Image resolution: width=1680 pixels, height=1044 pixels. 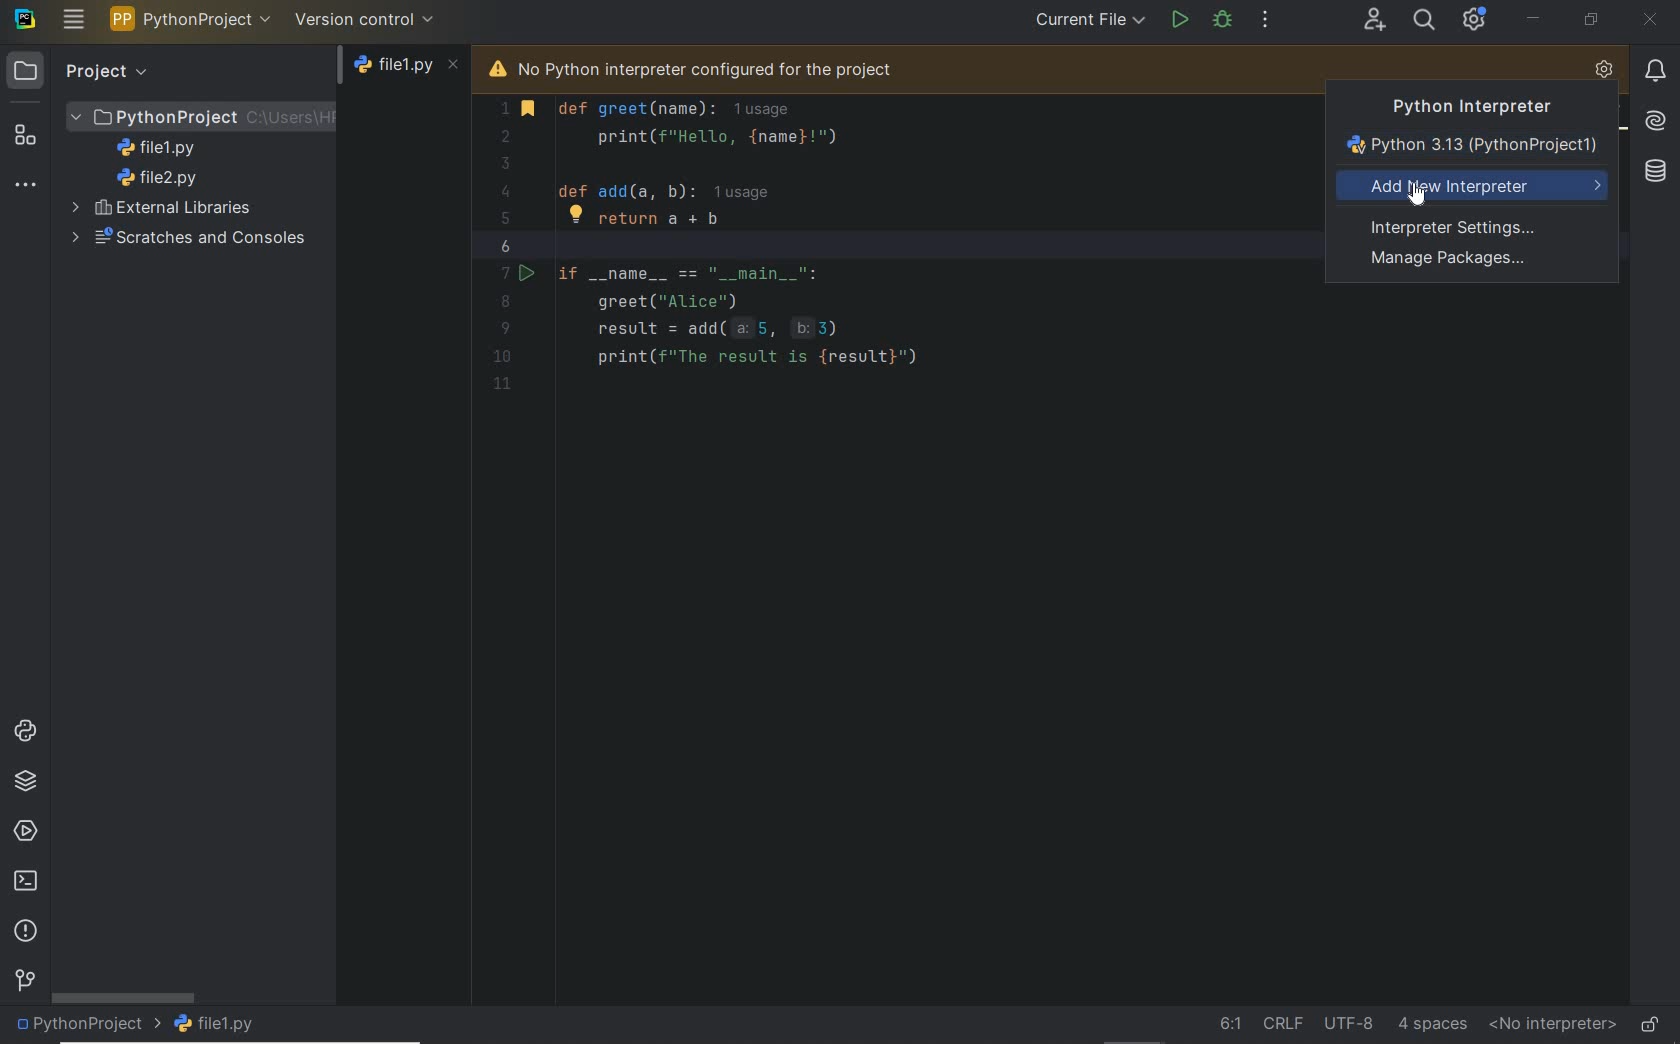 I want to click on no problema, so click(x=1614, y=115).